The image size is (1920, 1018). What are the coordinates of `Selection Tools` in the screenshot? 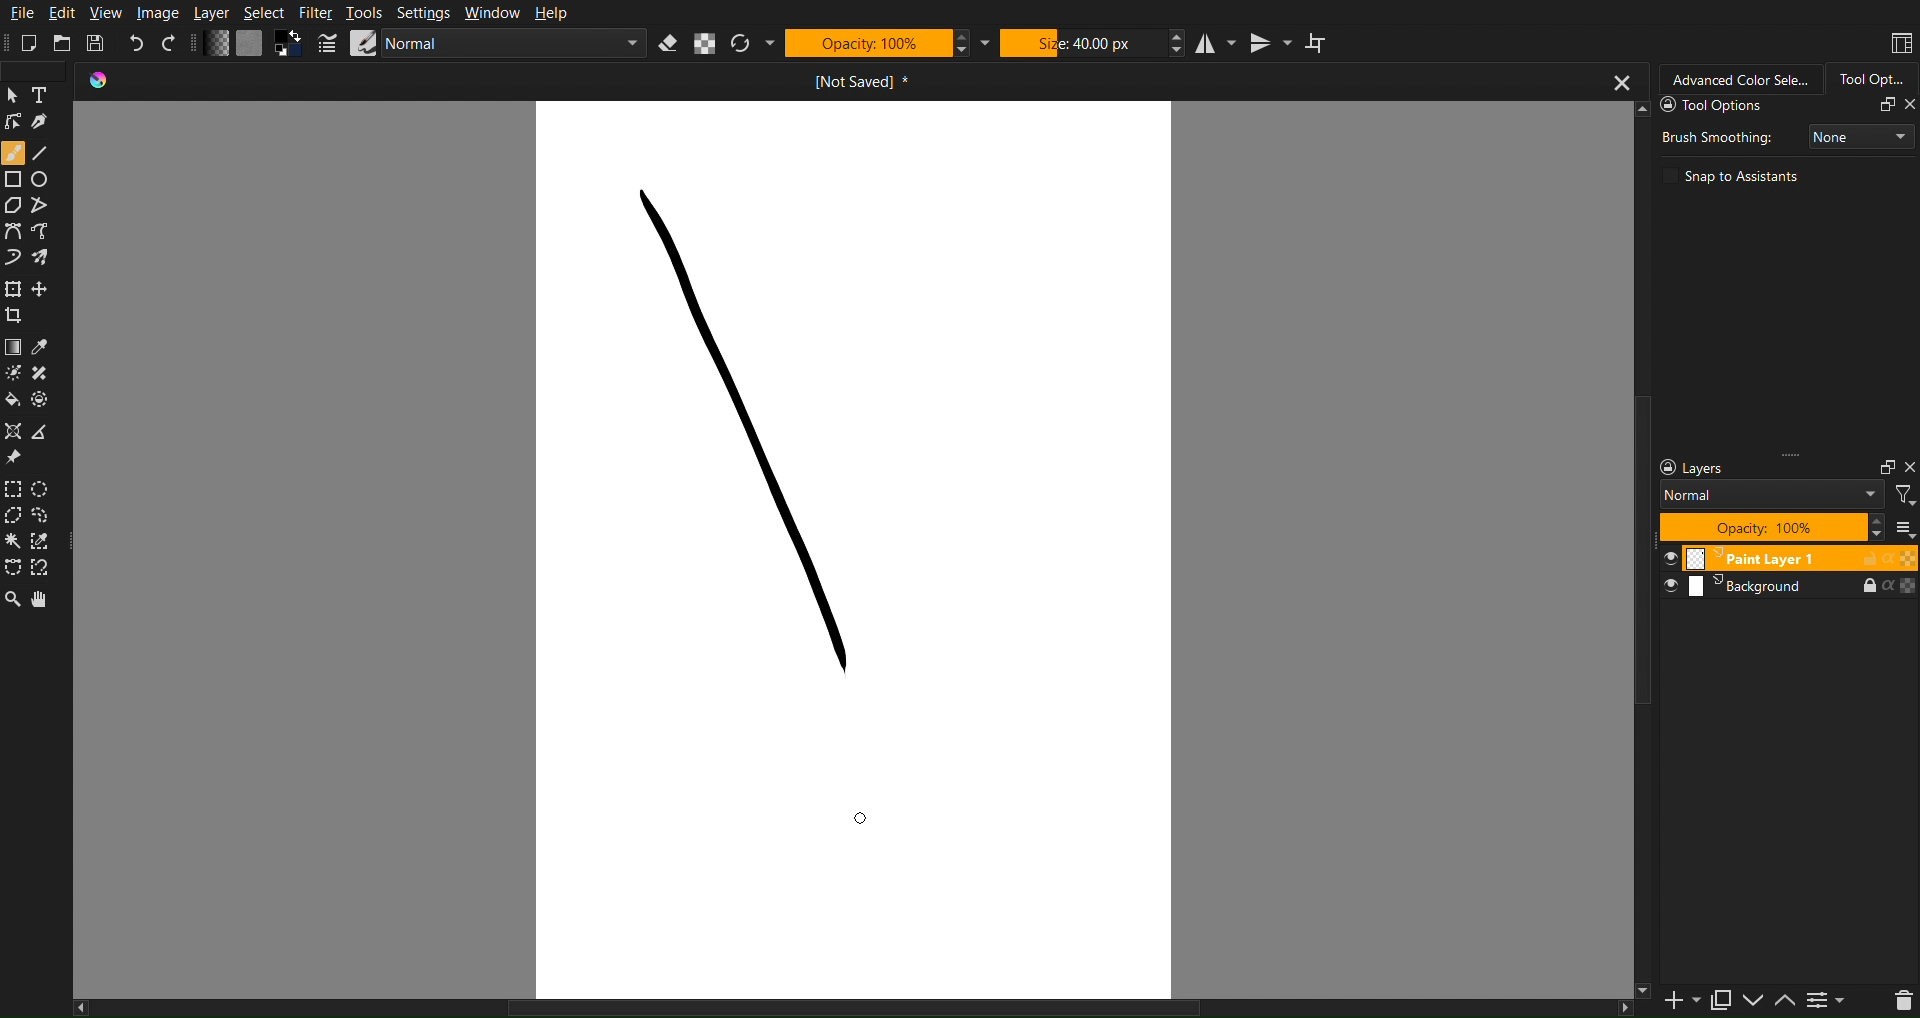 It's located at (13, 570).